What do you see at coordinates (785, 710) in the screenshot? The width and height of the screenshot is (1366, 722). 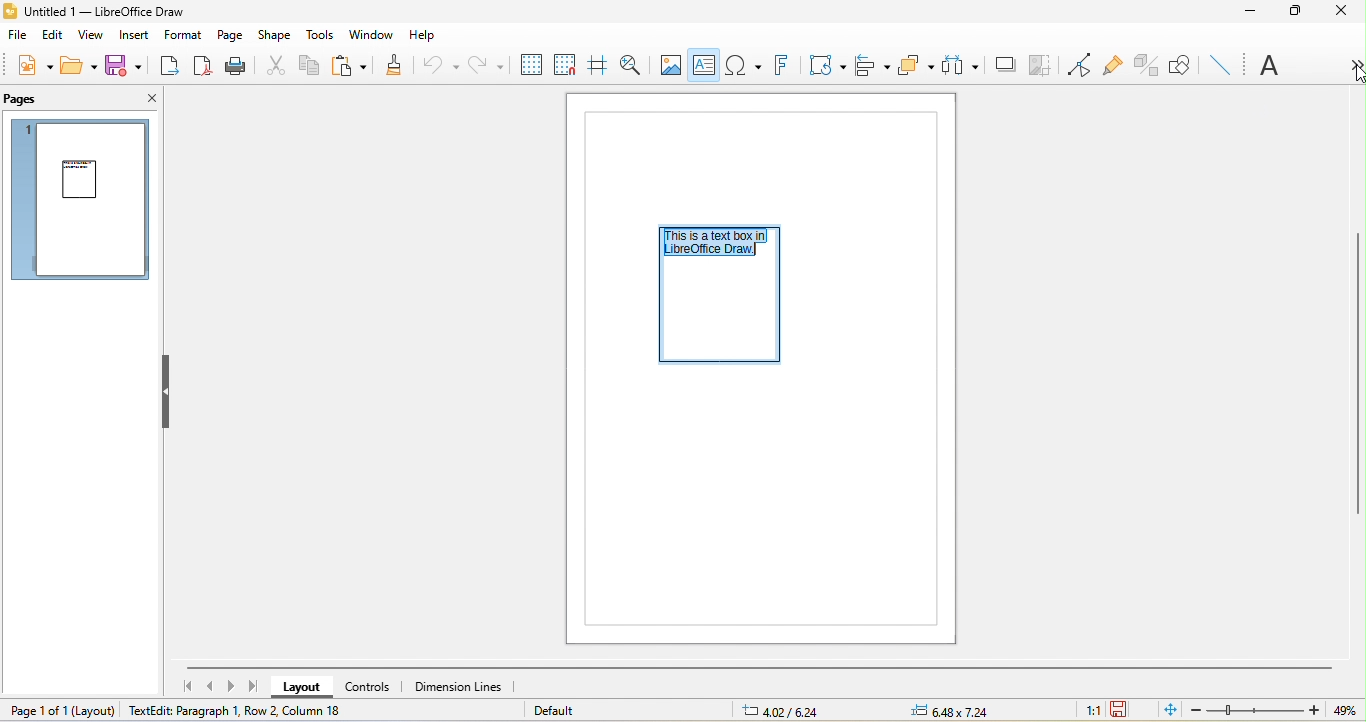 I see `6.18/7.42` at bounding box center [785, 710].